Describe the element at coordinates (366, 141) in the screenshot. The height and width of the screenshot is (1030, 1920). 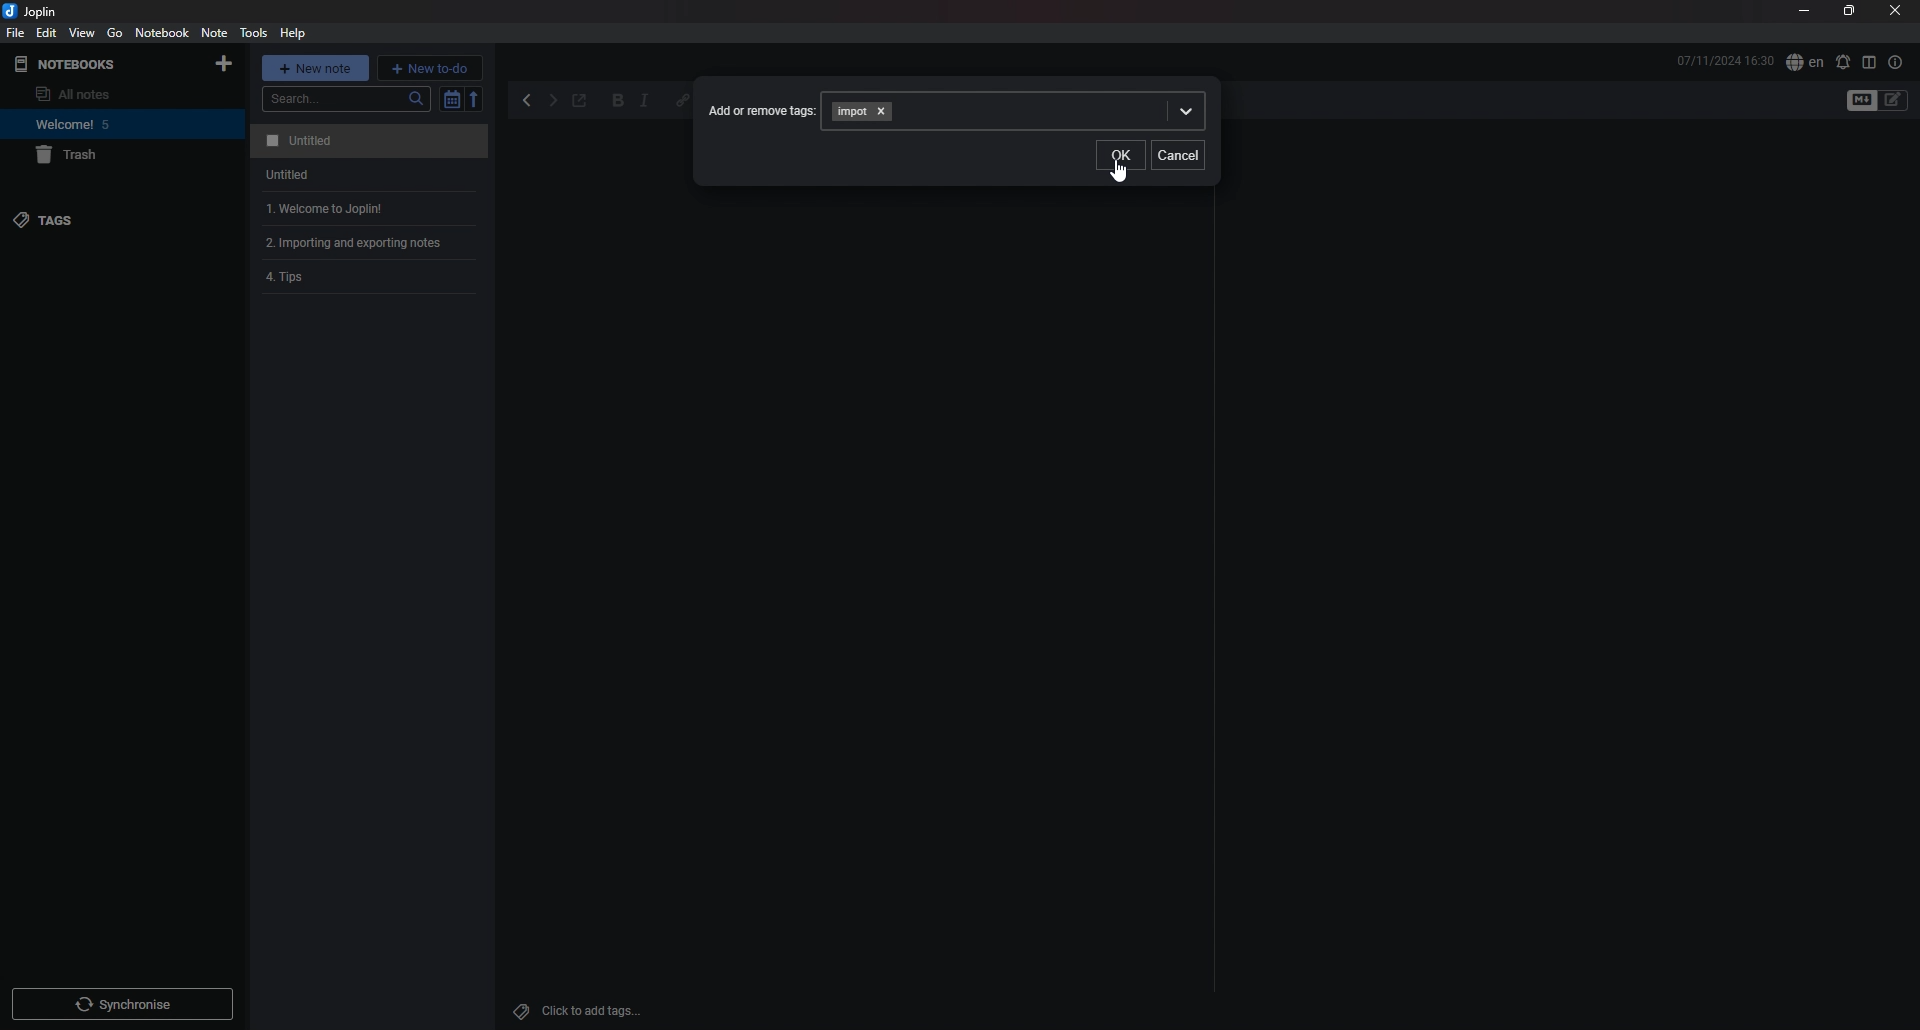
I see `note` at that location.